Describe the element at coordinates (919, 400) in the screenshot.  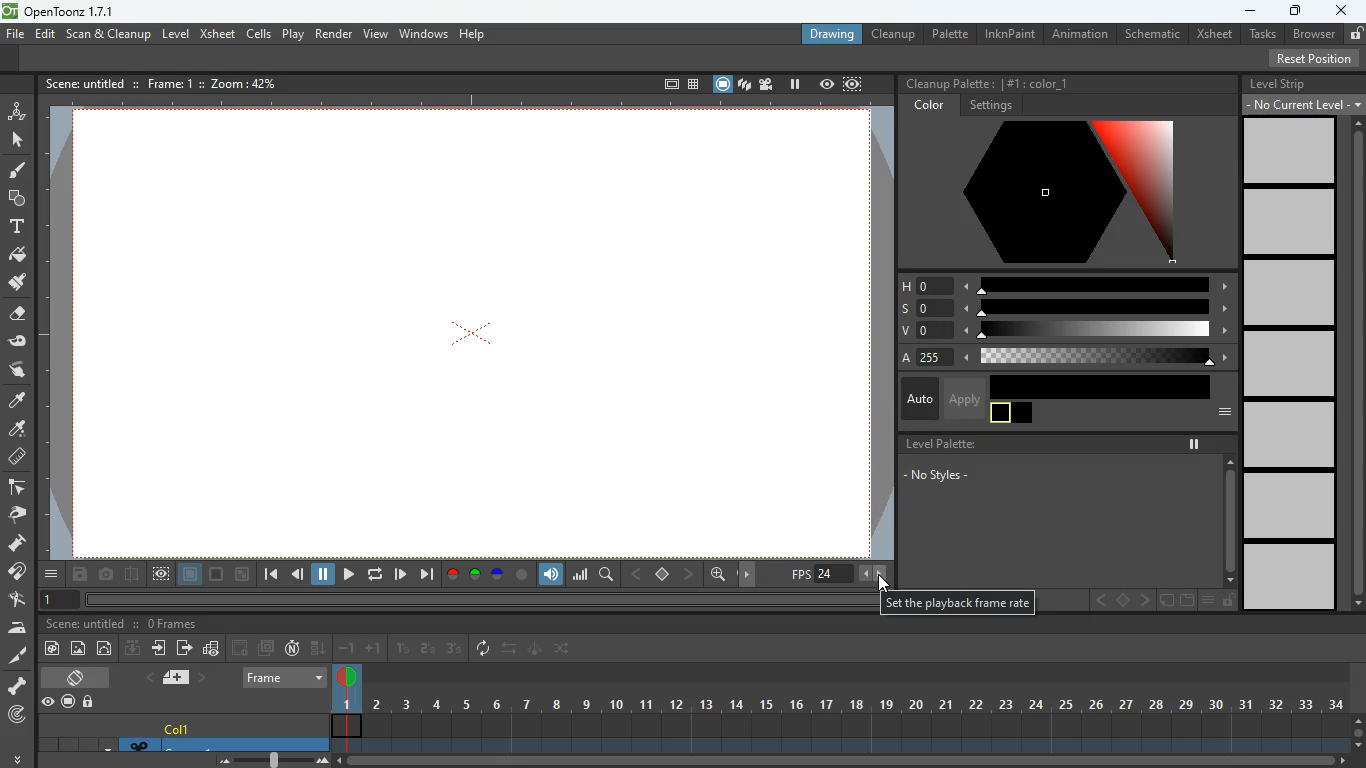
I see `auto` at that location.